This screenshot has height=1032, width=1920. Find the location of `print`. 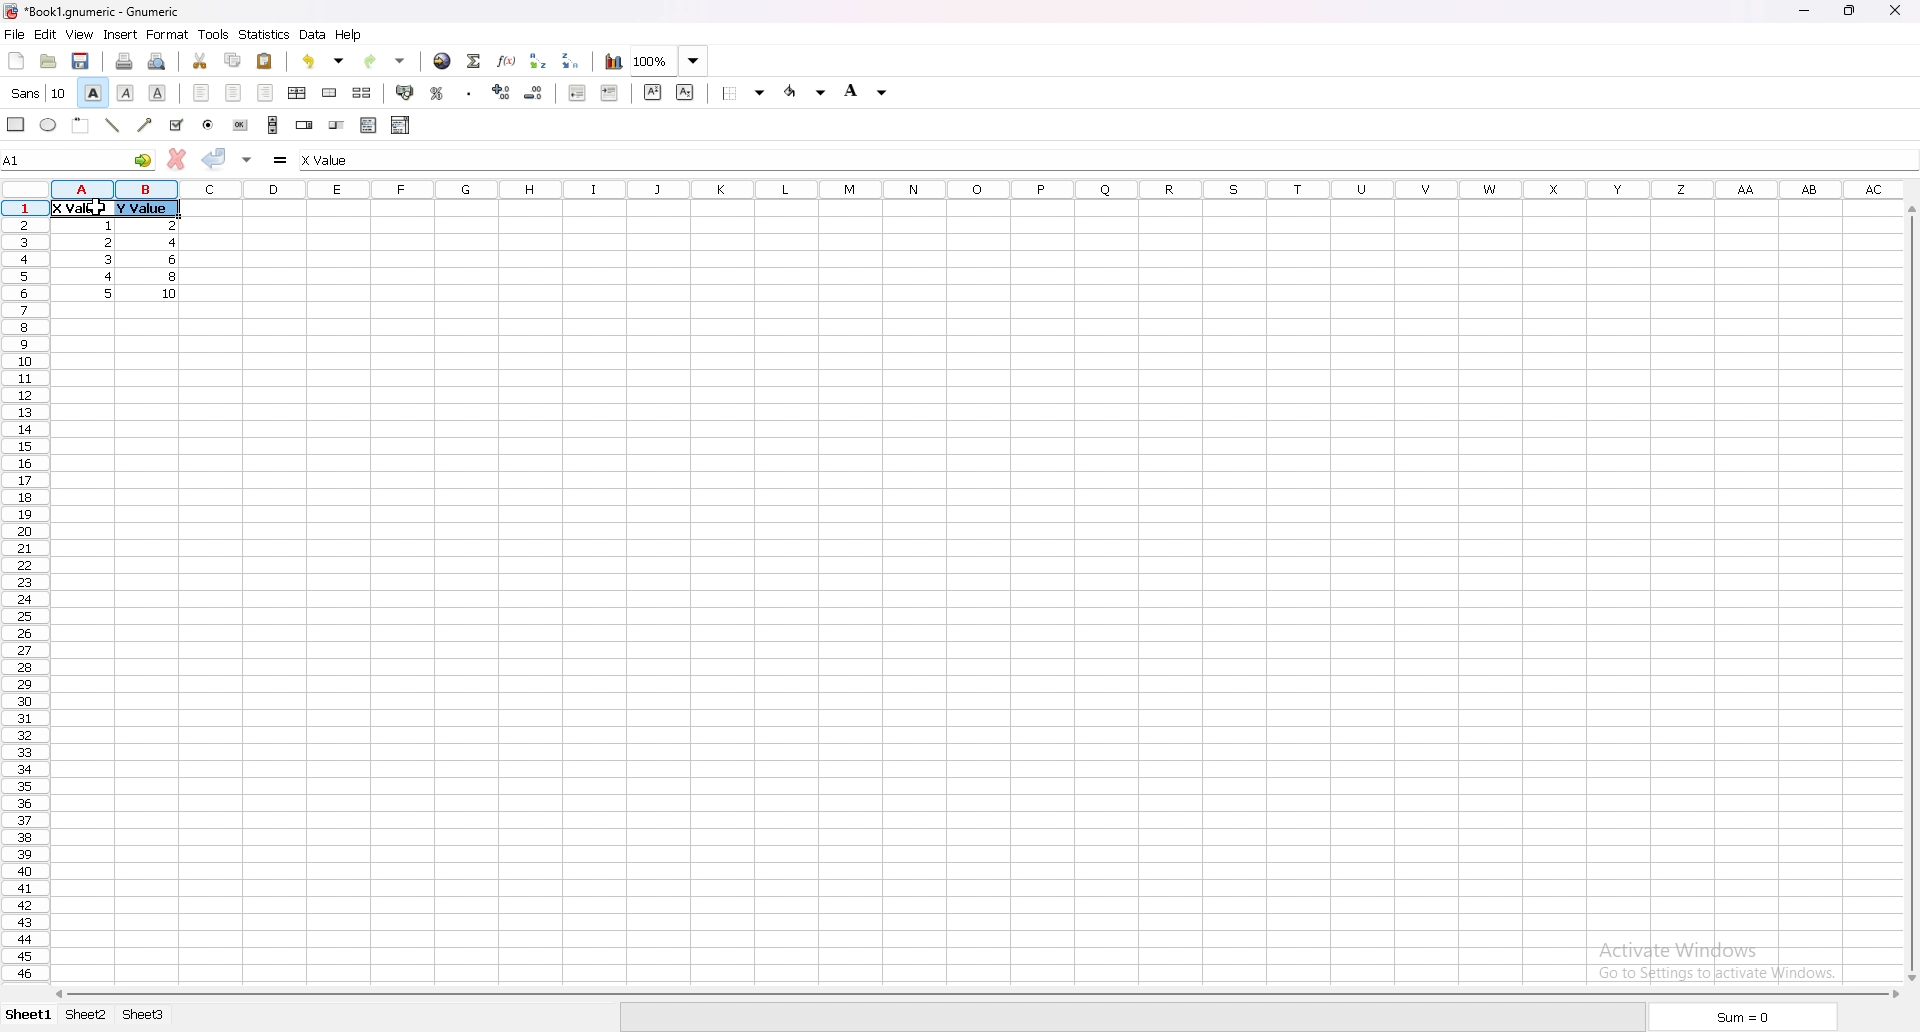

print is located at coordinates (124, 61).